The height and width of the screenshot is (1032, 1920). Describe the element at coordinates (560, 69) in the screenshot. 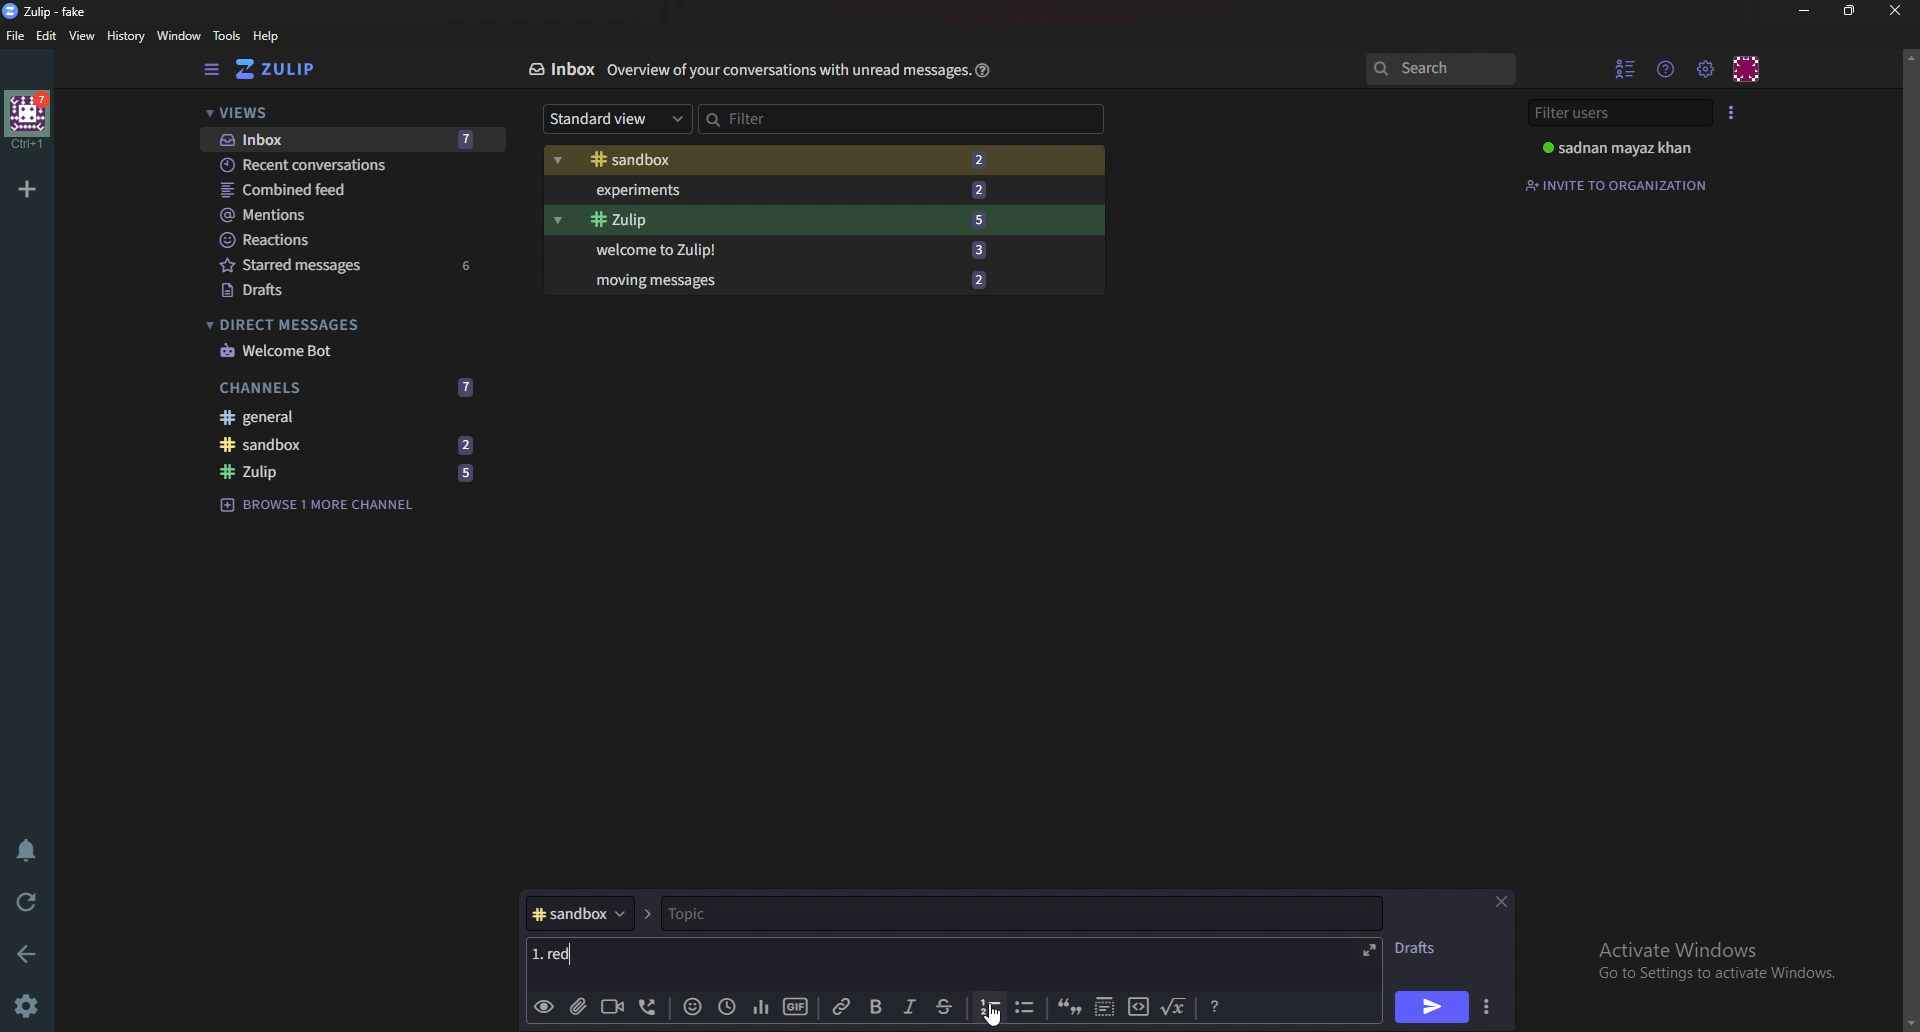

I see `Inbox` at that location.